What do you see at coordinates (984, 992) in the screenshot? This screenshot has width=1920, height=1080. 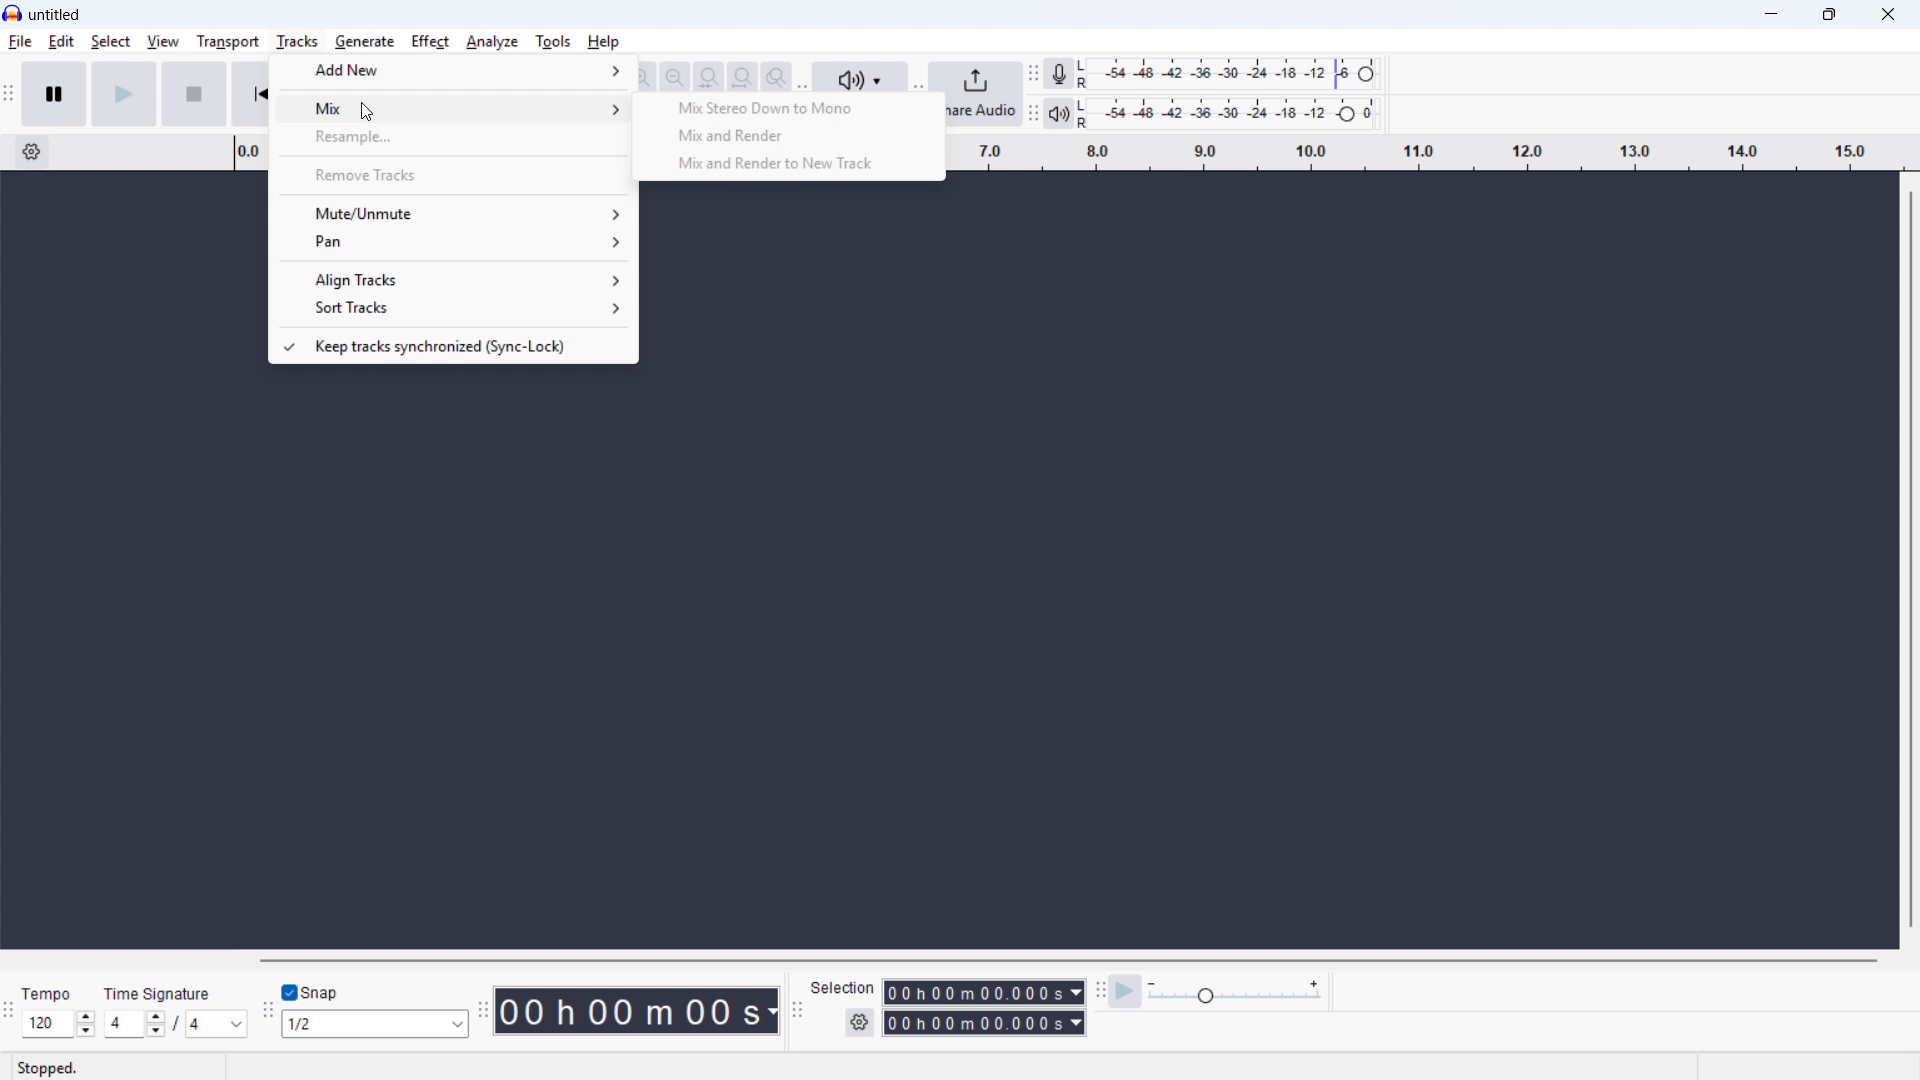 I see `Selection start time ` at bounding box center [984, 992].